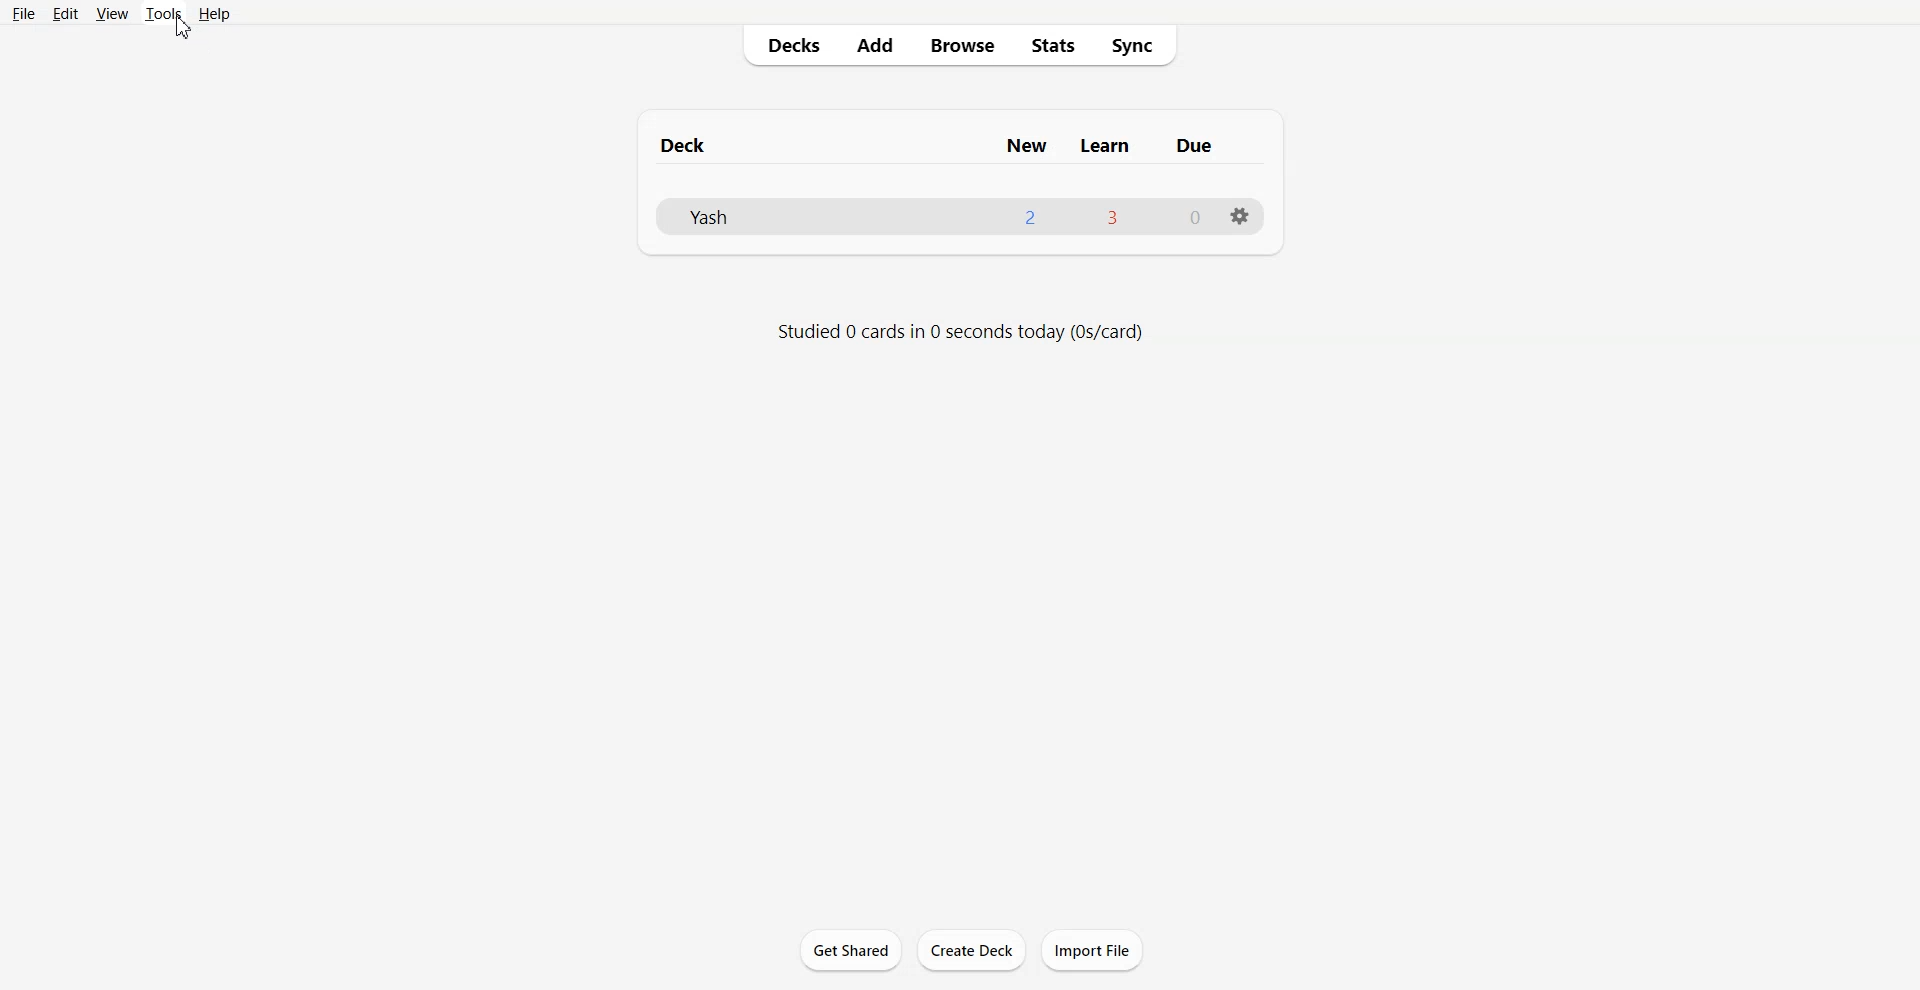 Image resolution: width=1920 pixels, height=990 pixels. Describe the element at coordinates (65, 13) in the screenshot. I see `Edit` at that location.